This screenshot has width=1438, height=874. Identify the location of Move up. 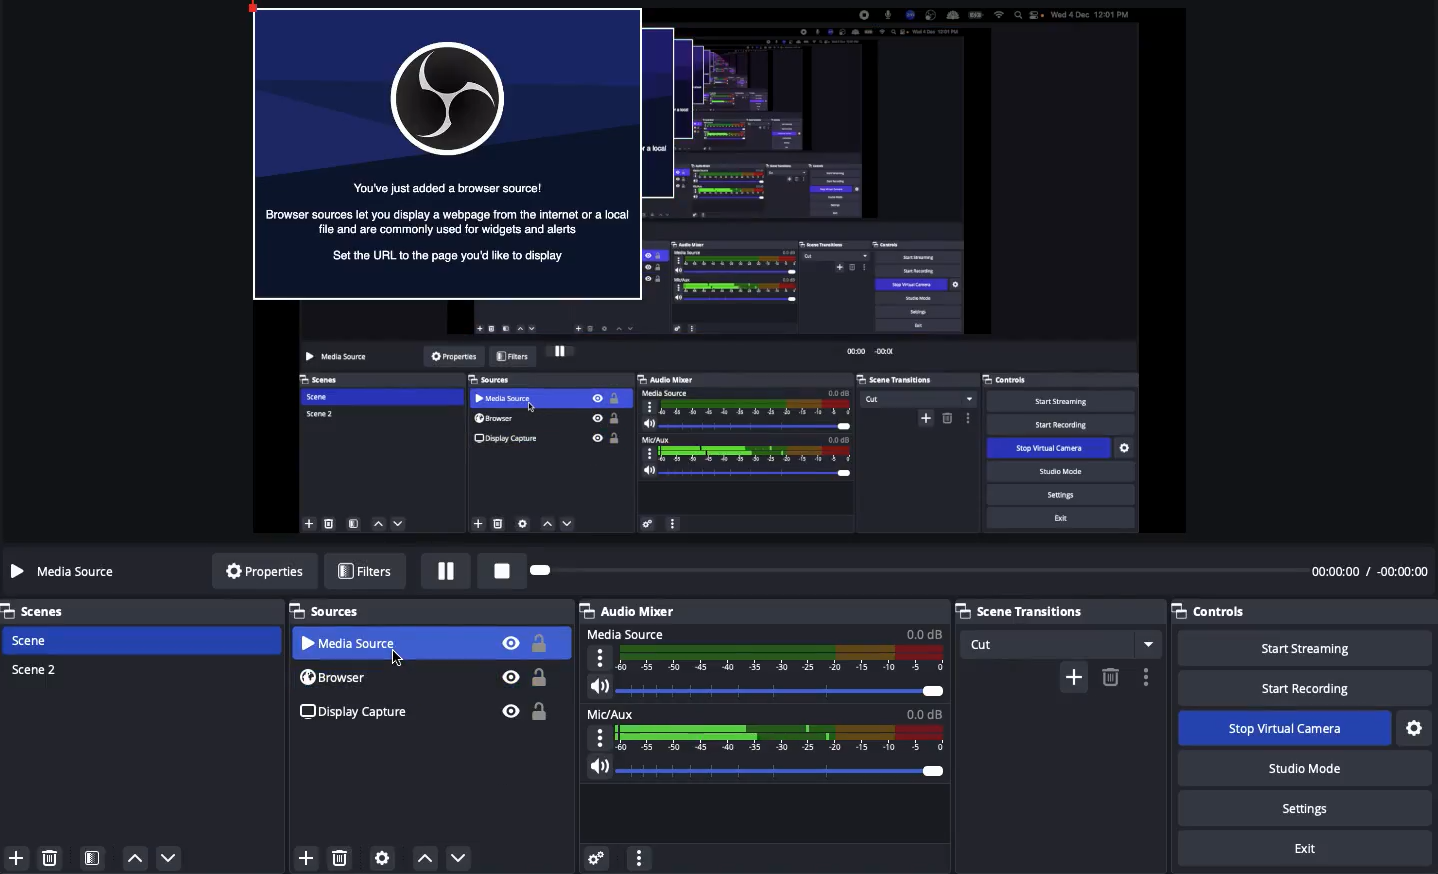
(429, 859).